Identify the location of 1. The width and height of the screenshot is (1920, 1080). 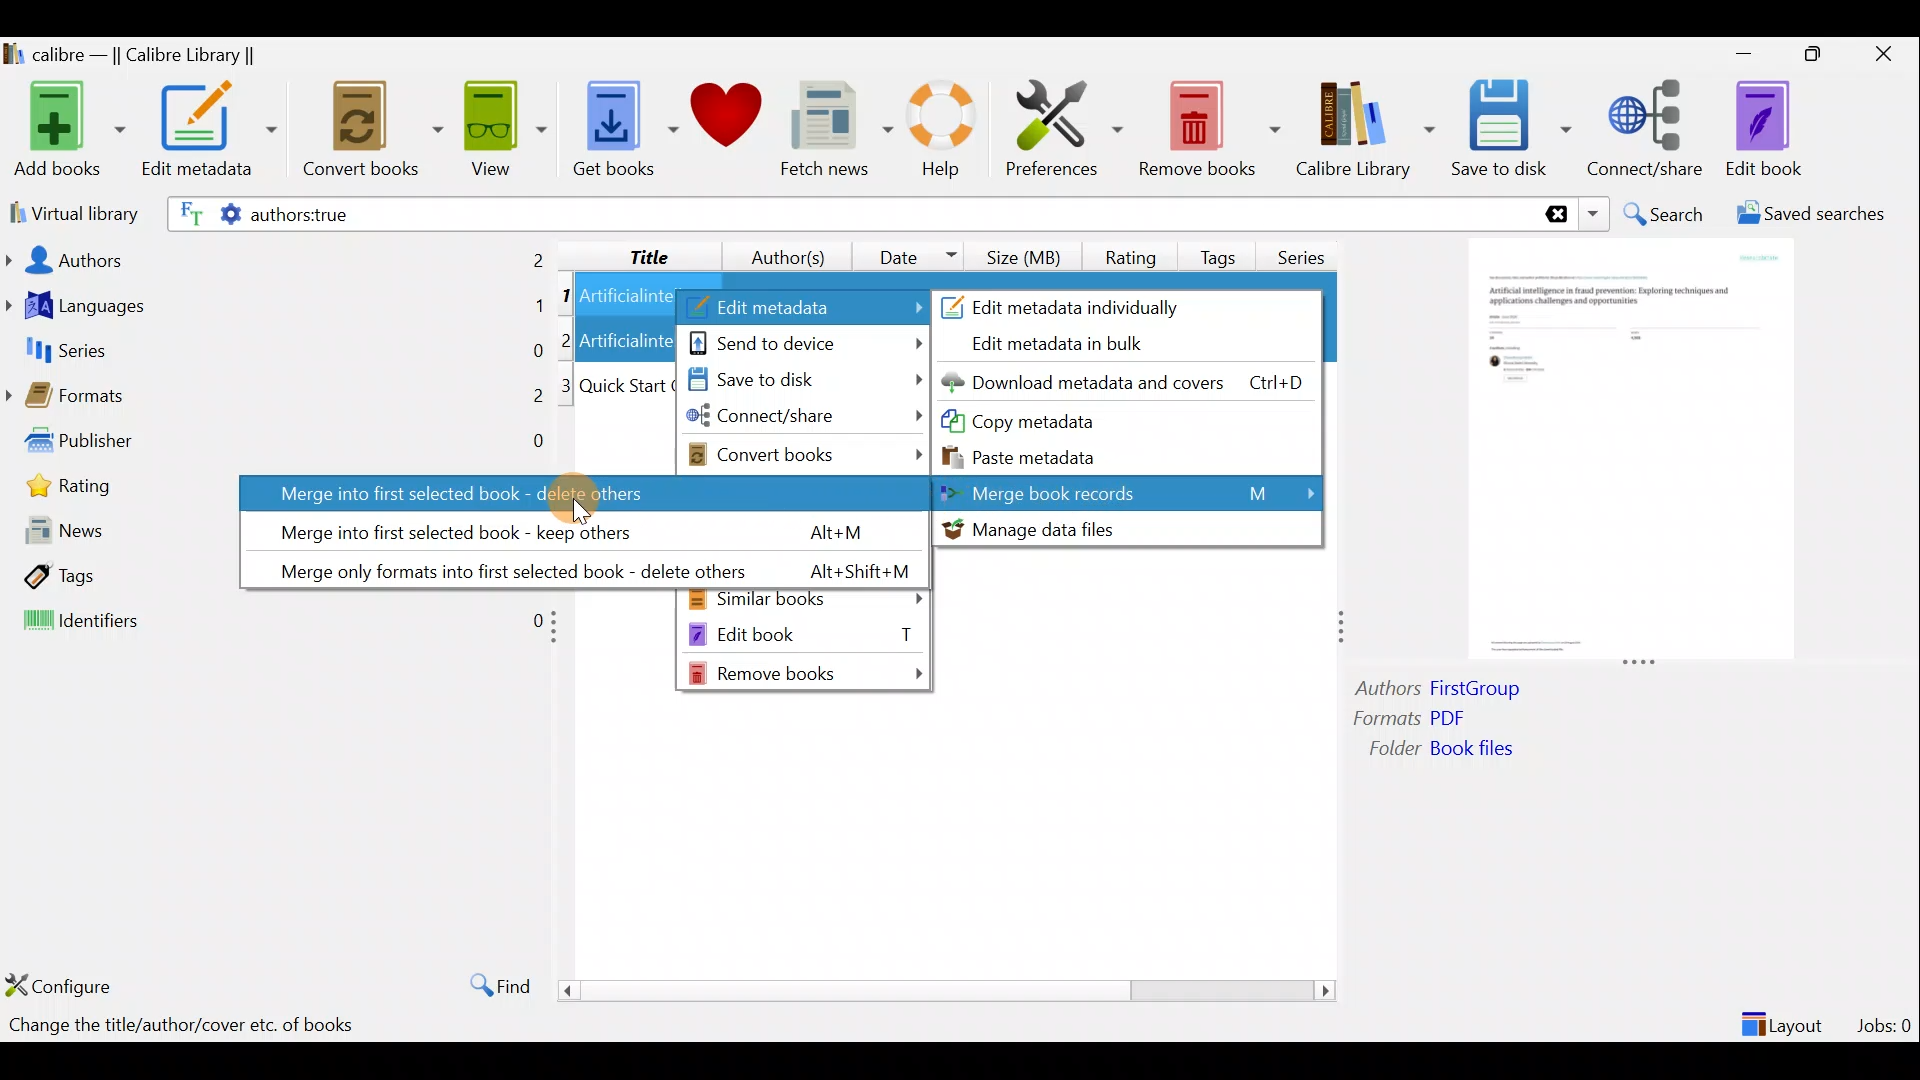
(566, 297).